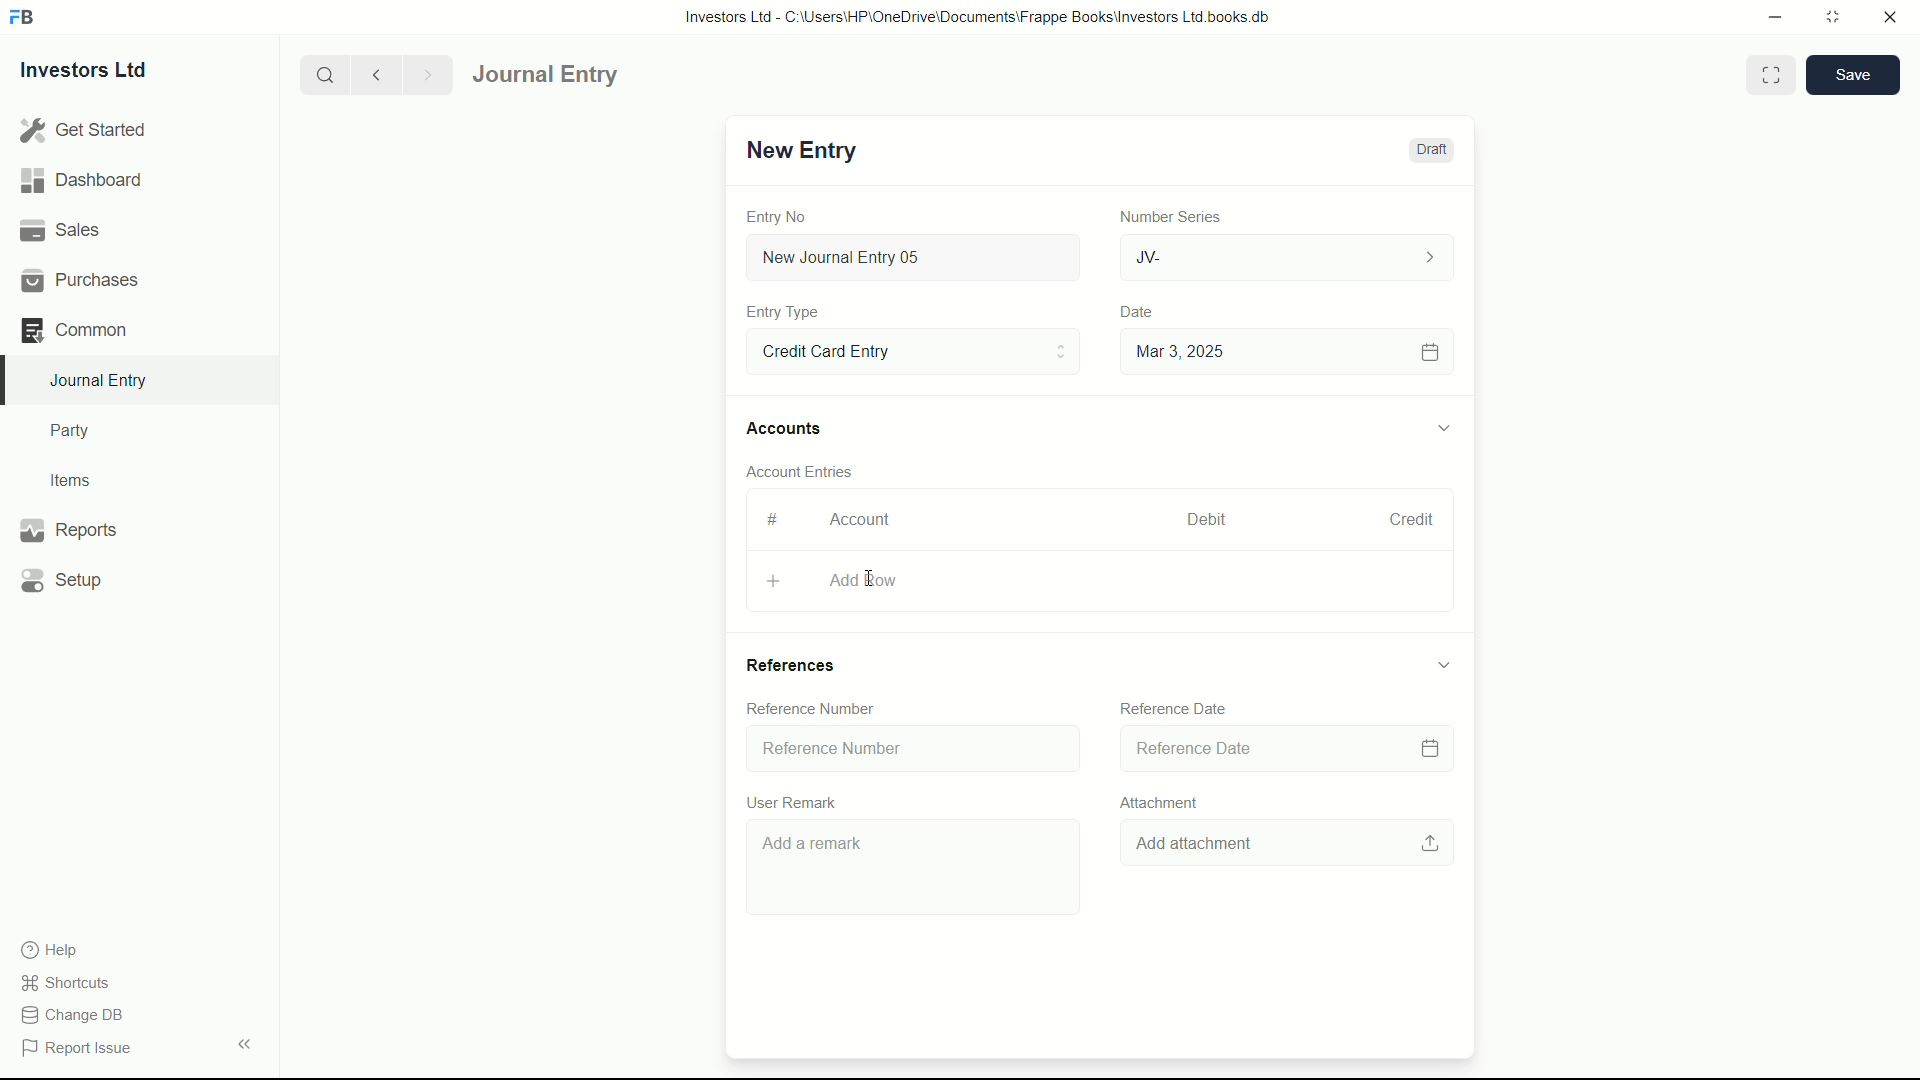  Describe the element at coordinates (779, 214) in the screenshot. I see `Entry No` at that location.